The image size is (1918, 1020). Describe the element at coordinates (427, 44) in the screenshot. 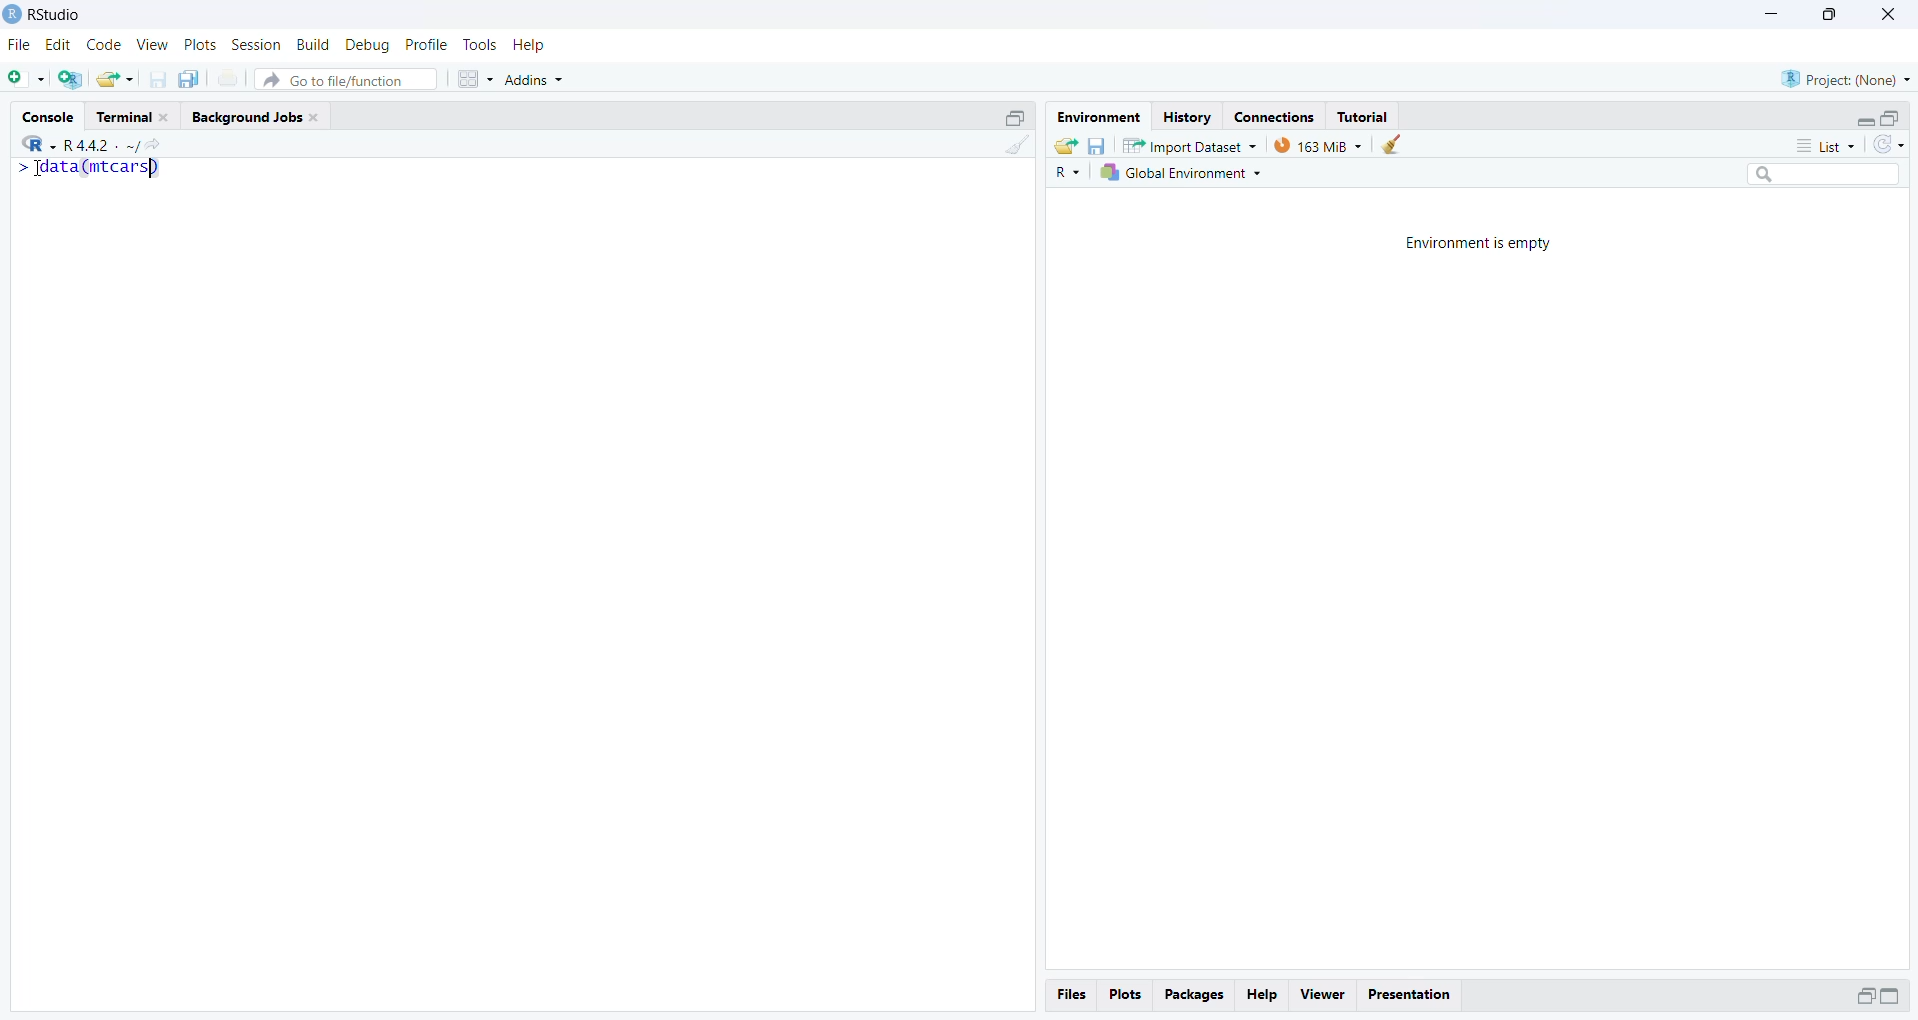

I see `profile` at that location.